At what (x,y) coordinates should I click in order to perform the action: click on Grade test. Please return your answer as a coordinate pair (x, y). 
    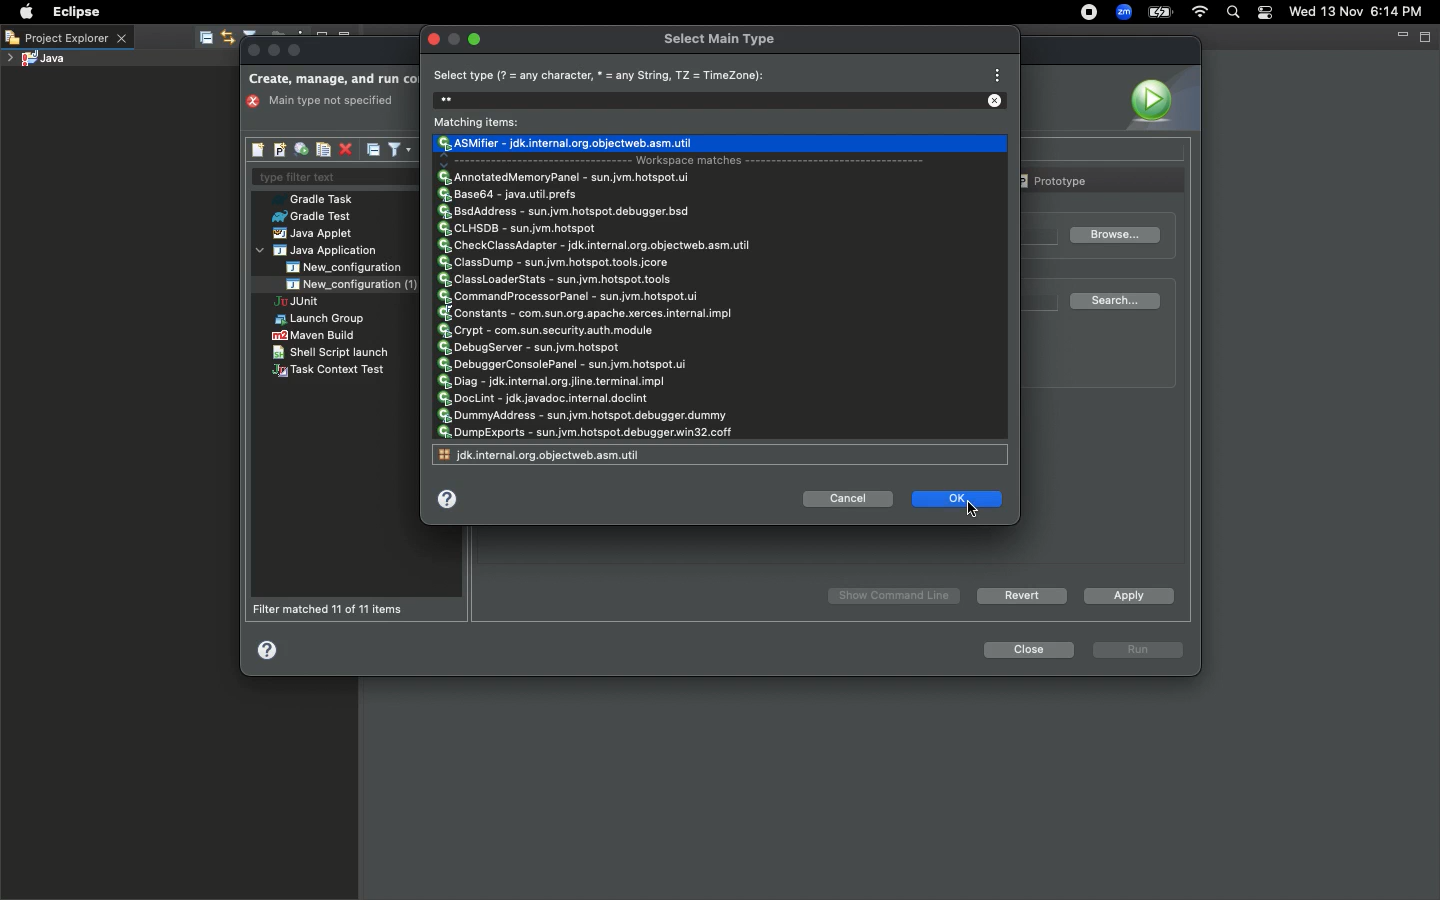
    Looking at the image, I should click on (310, 217).